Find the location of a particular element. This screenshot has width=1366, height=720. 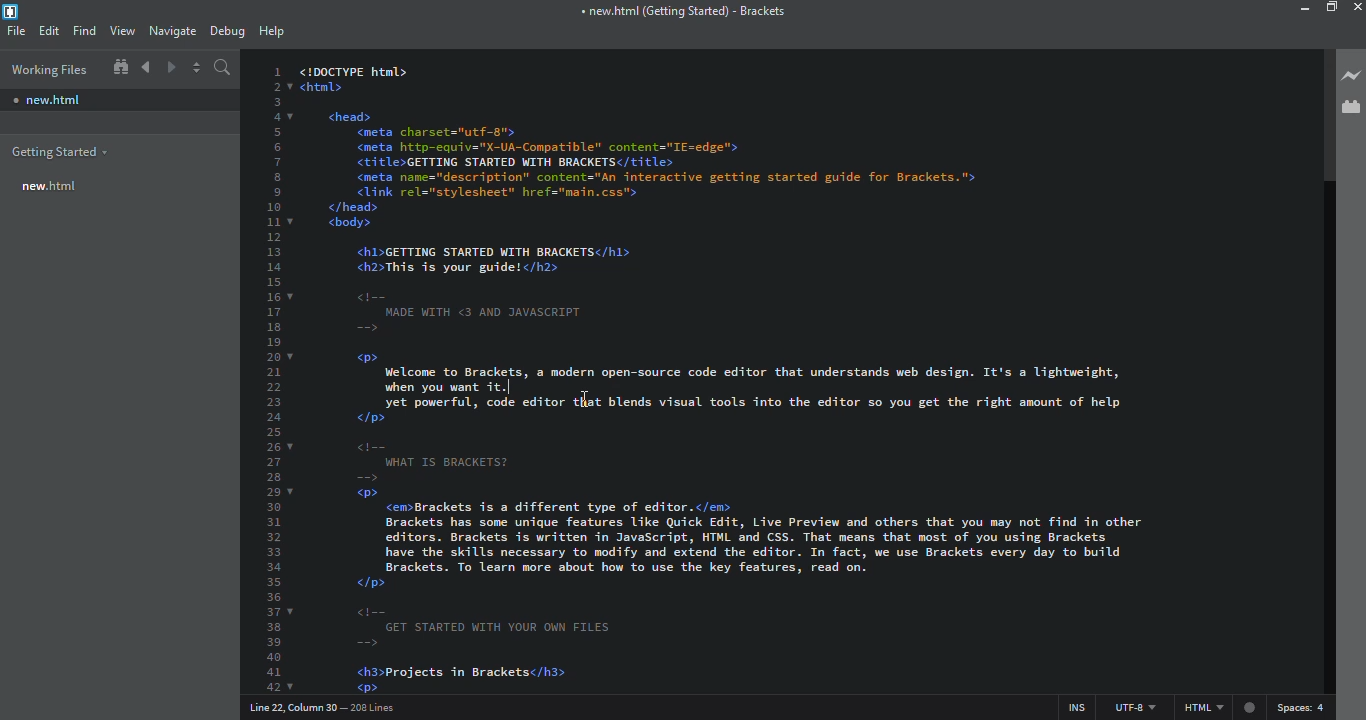

test code is located at coordinates (750, 388).